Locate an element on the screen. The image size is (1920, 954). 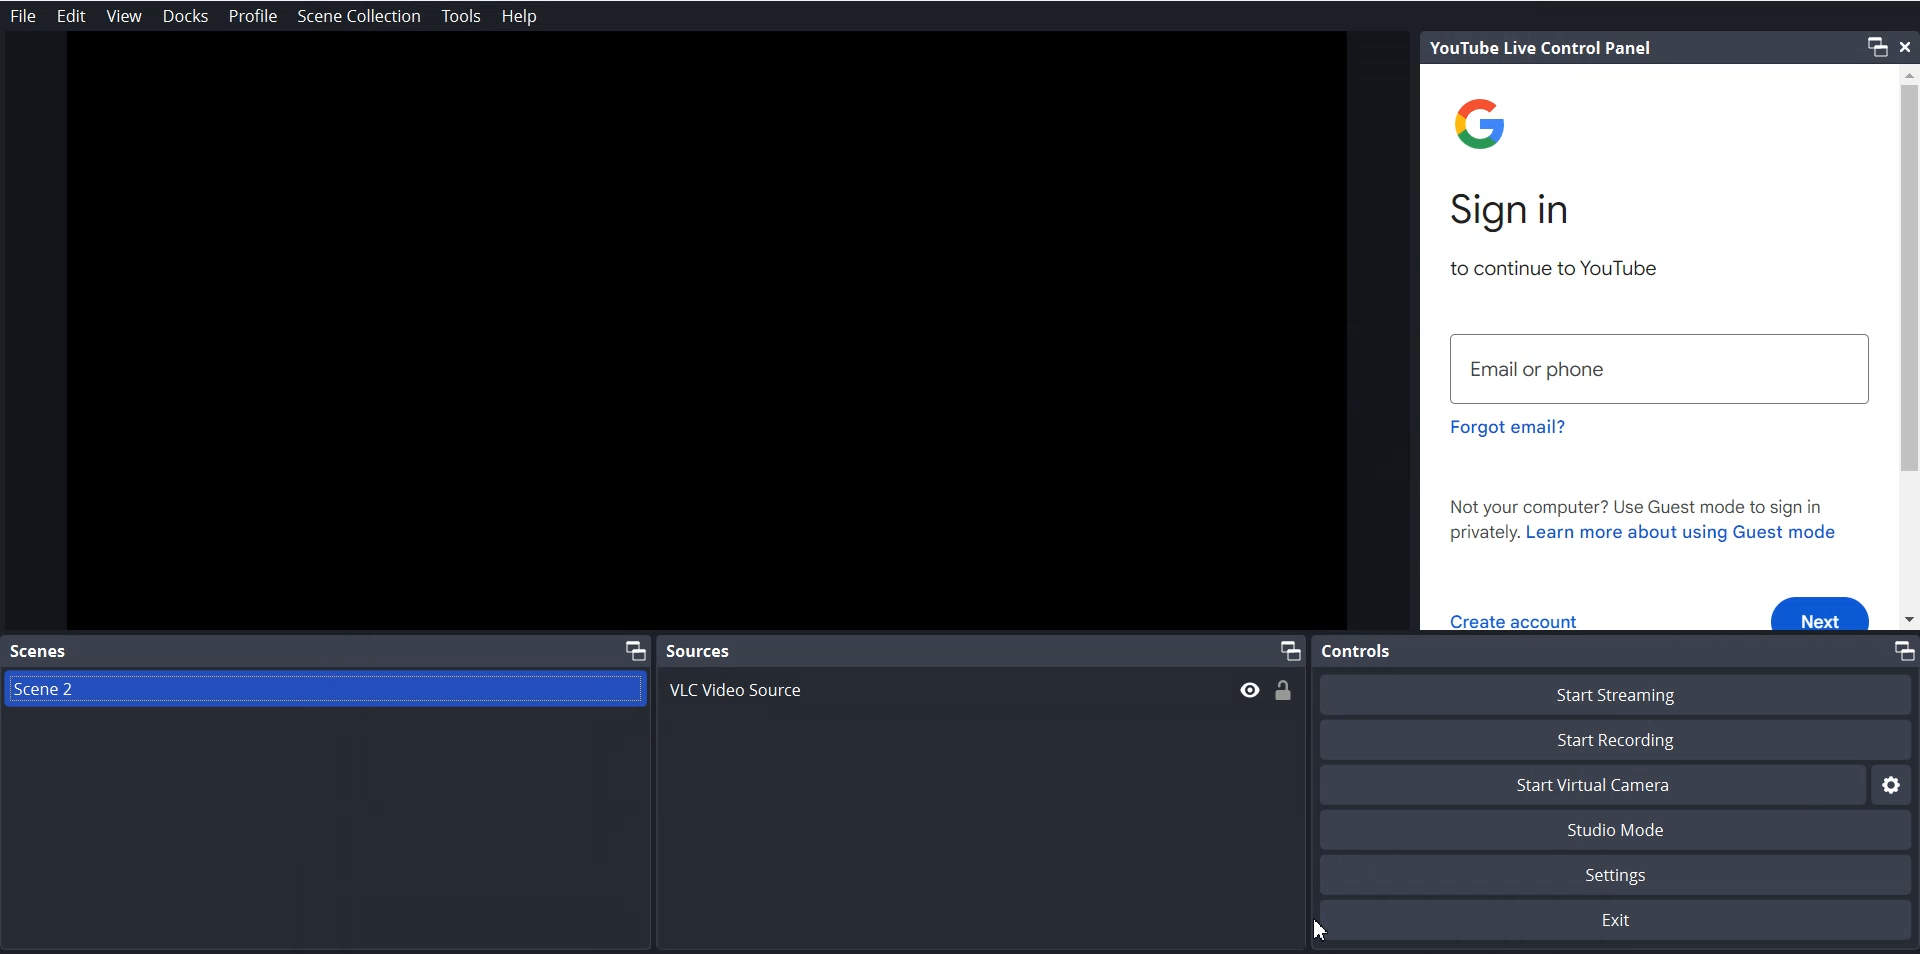
Enter email or phone number is located at coordinates (1659, 366).